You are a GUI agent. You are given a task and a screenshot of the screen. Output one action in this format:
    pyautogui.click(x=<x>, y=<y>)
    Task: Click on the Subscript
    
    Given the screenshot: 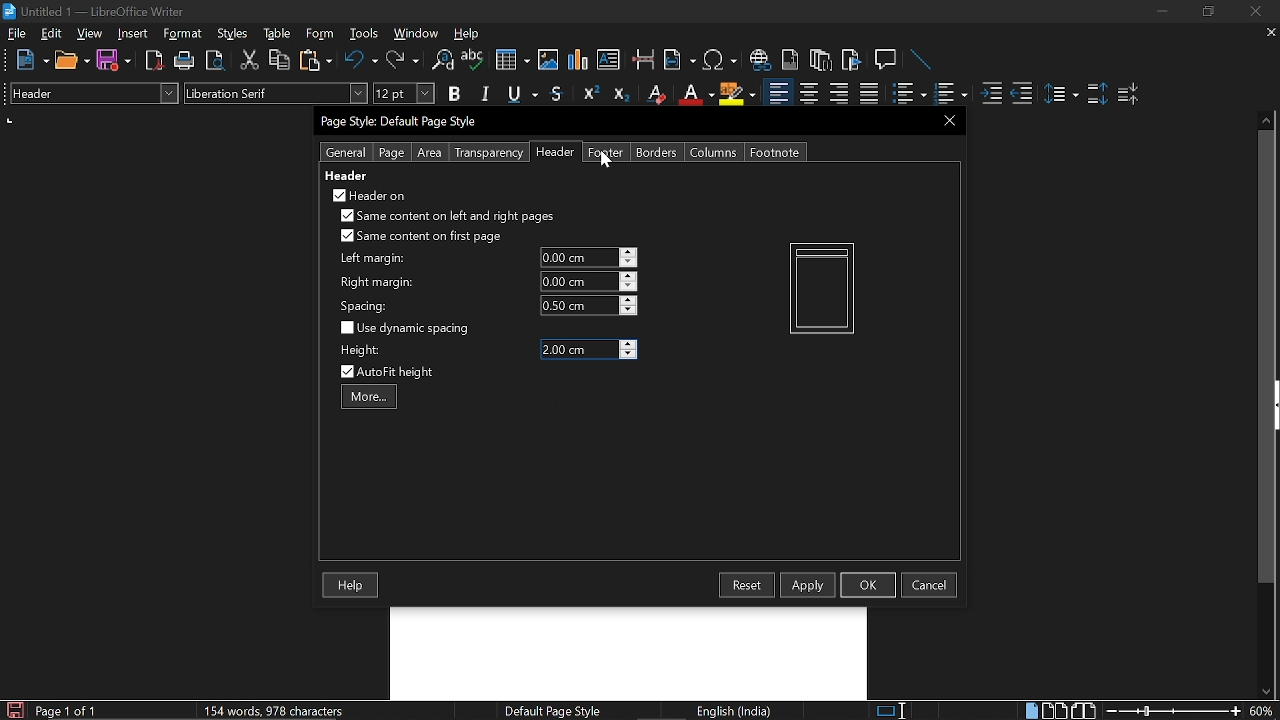 What is the action you would take?
    pyautogui.click(x=620, y=94)
    